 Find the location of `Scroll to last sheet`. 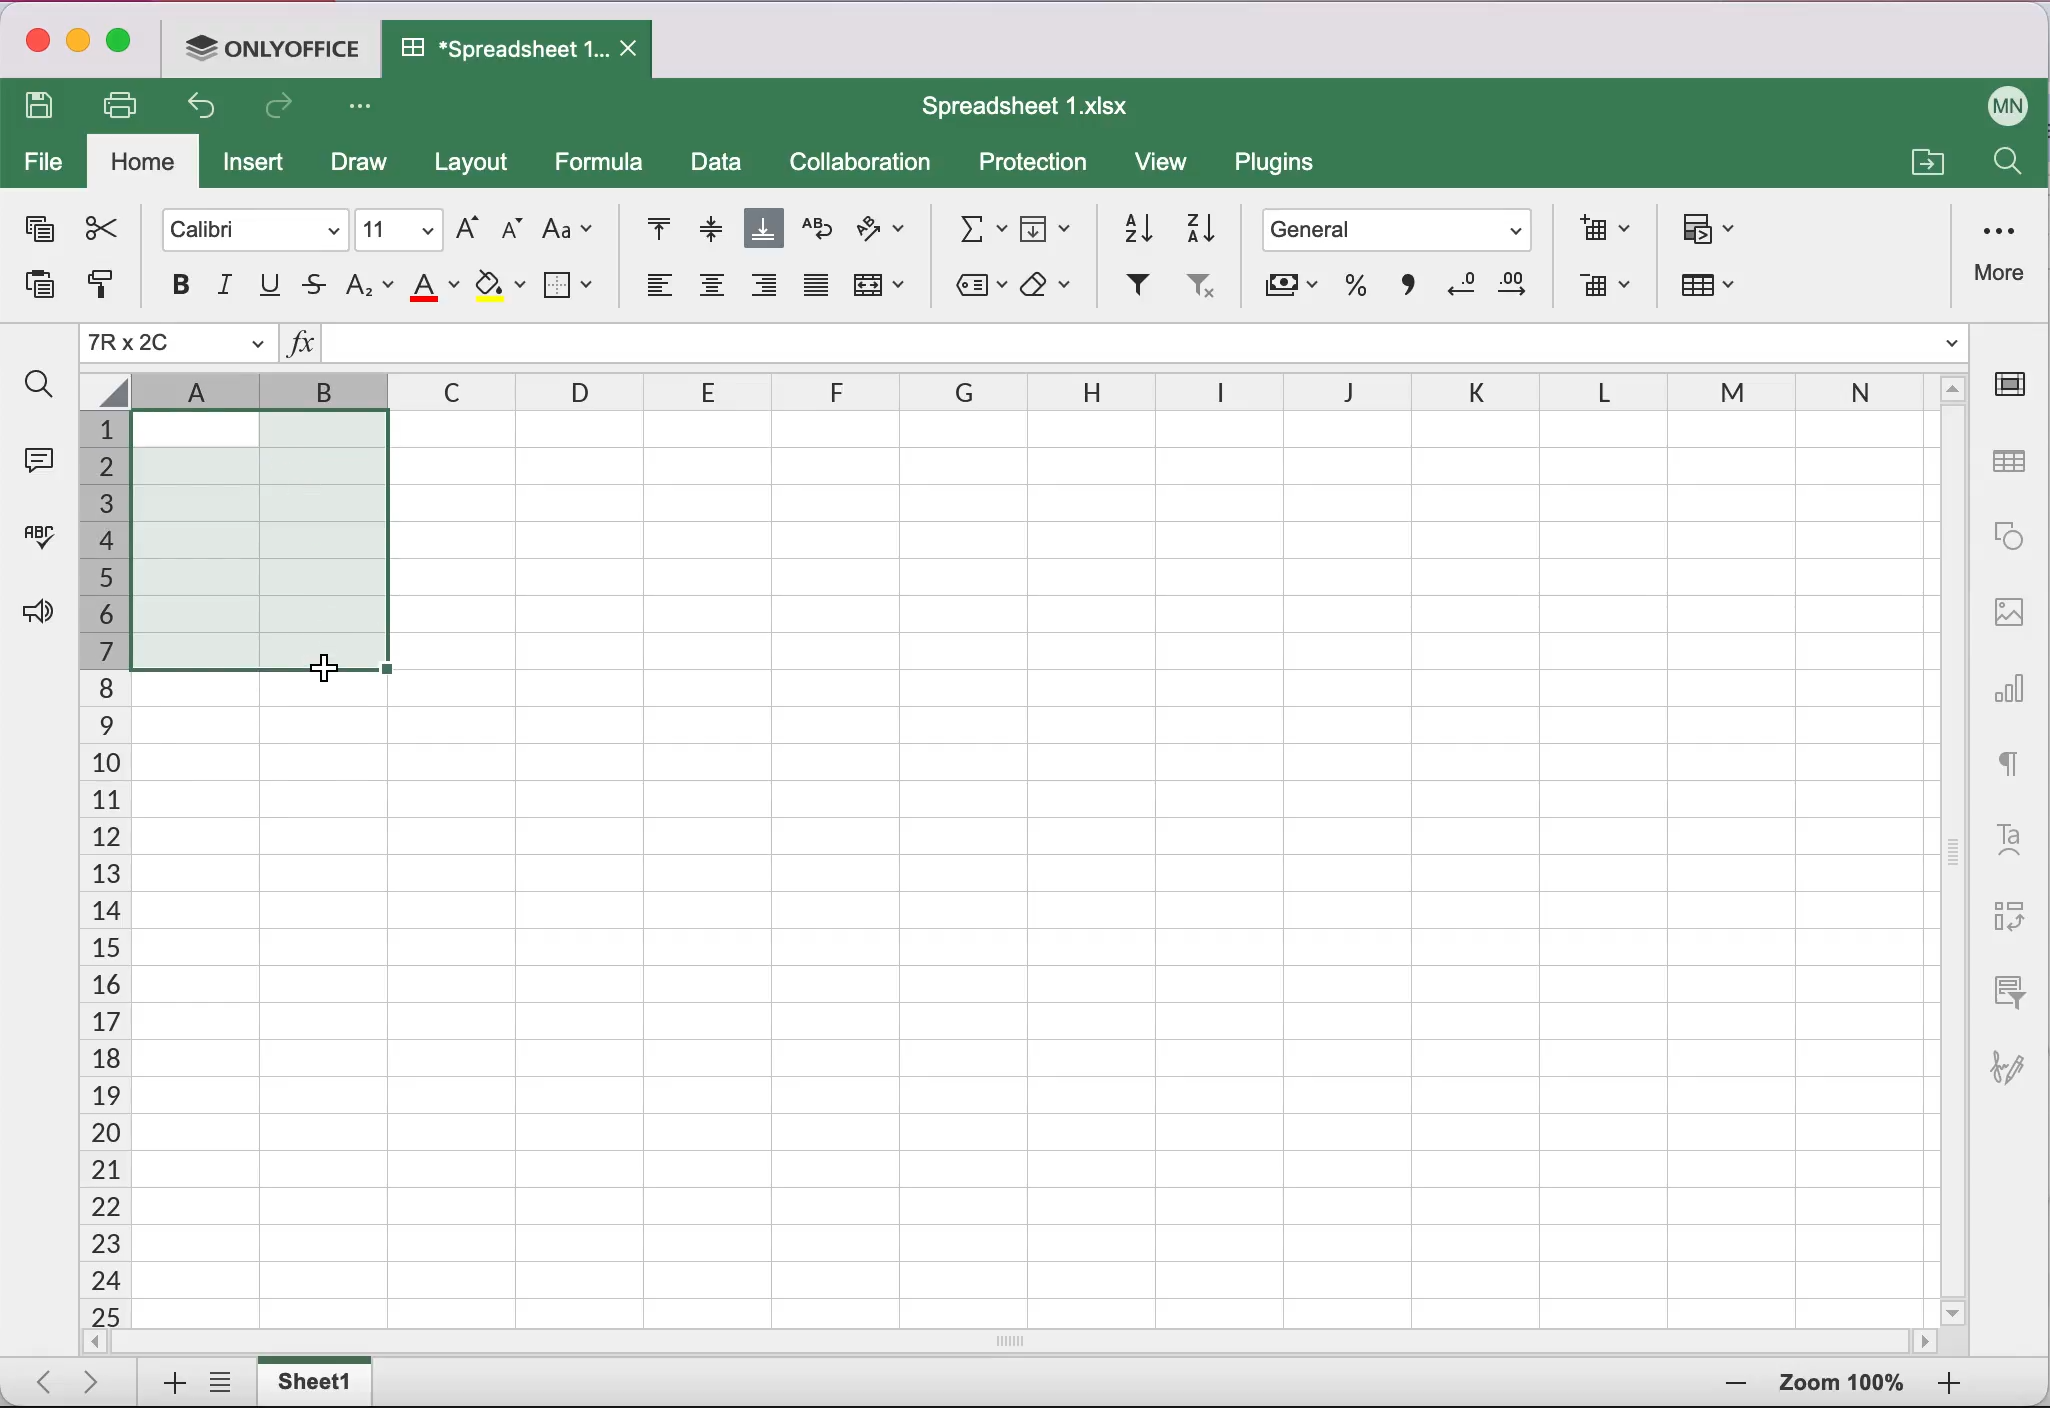

Scroll to last sheet is located at coordinates (100, 1380).